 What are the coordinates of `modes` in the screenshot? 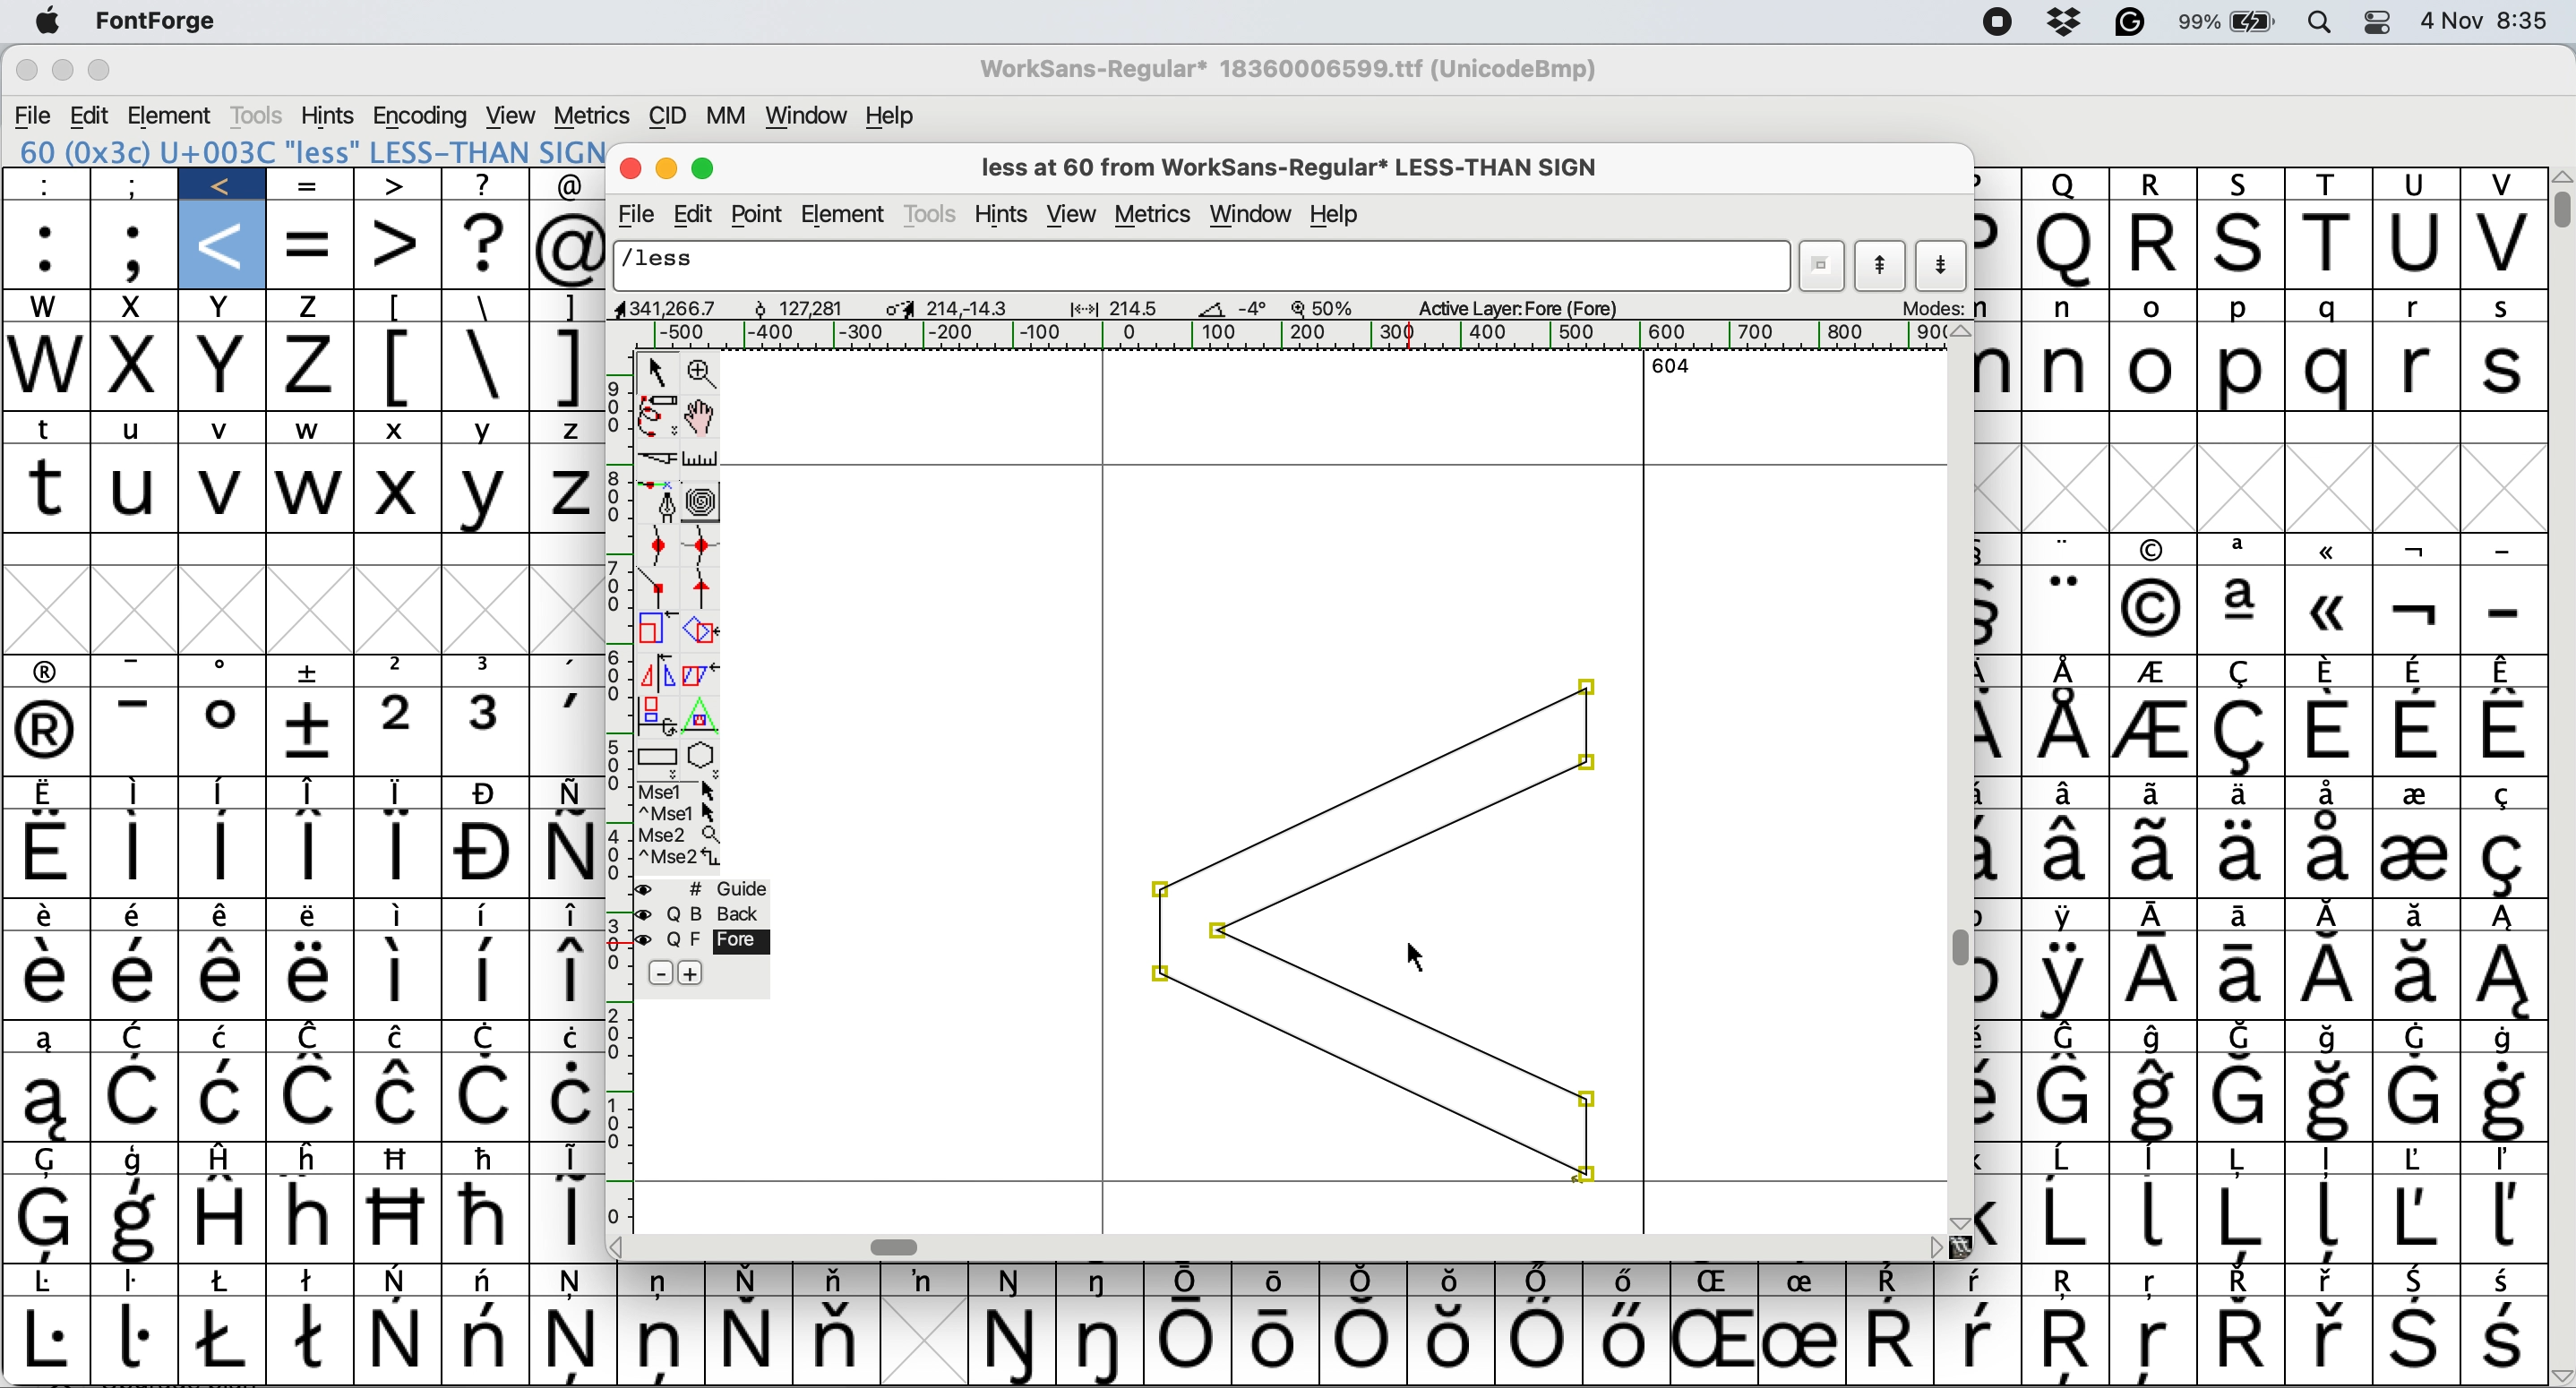 It's located at (1935, 307).